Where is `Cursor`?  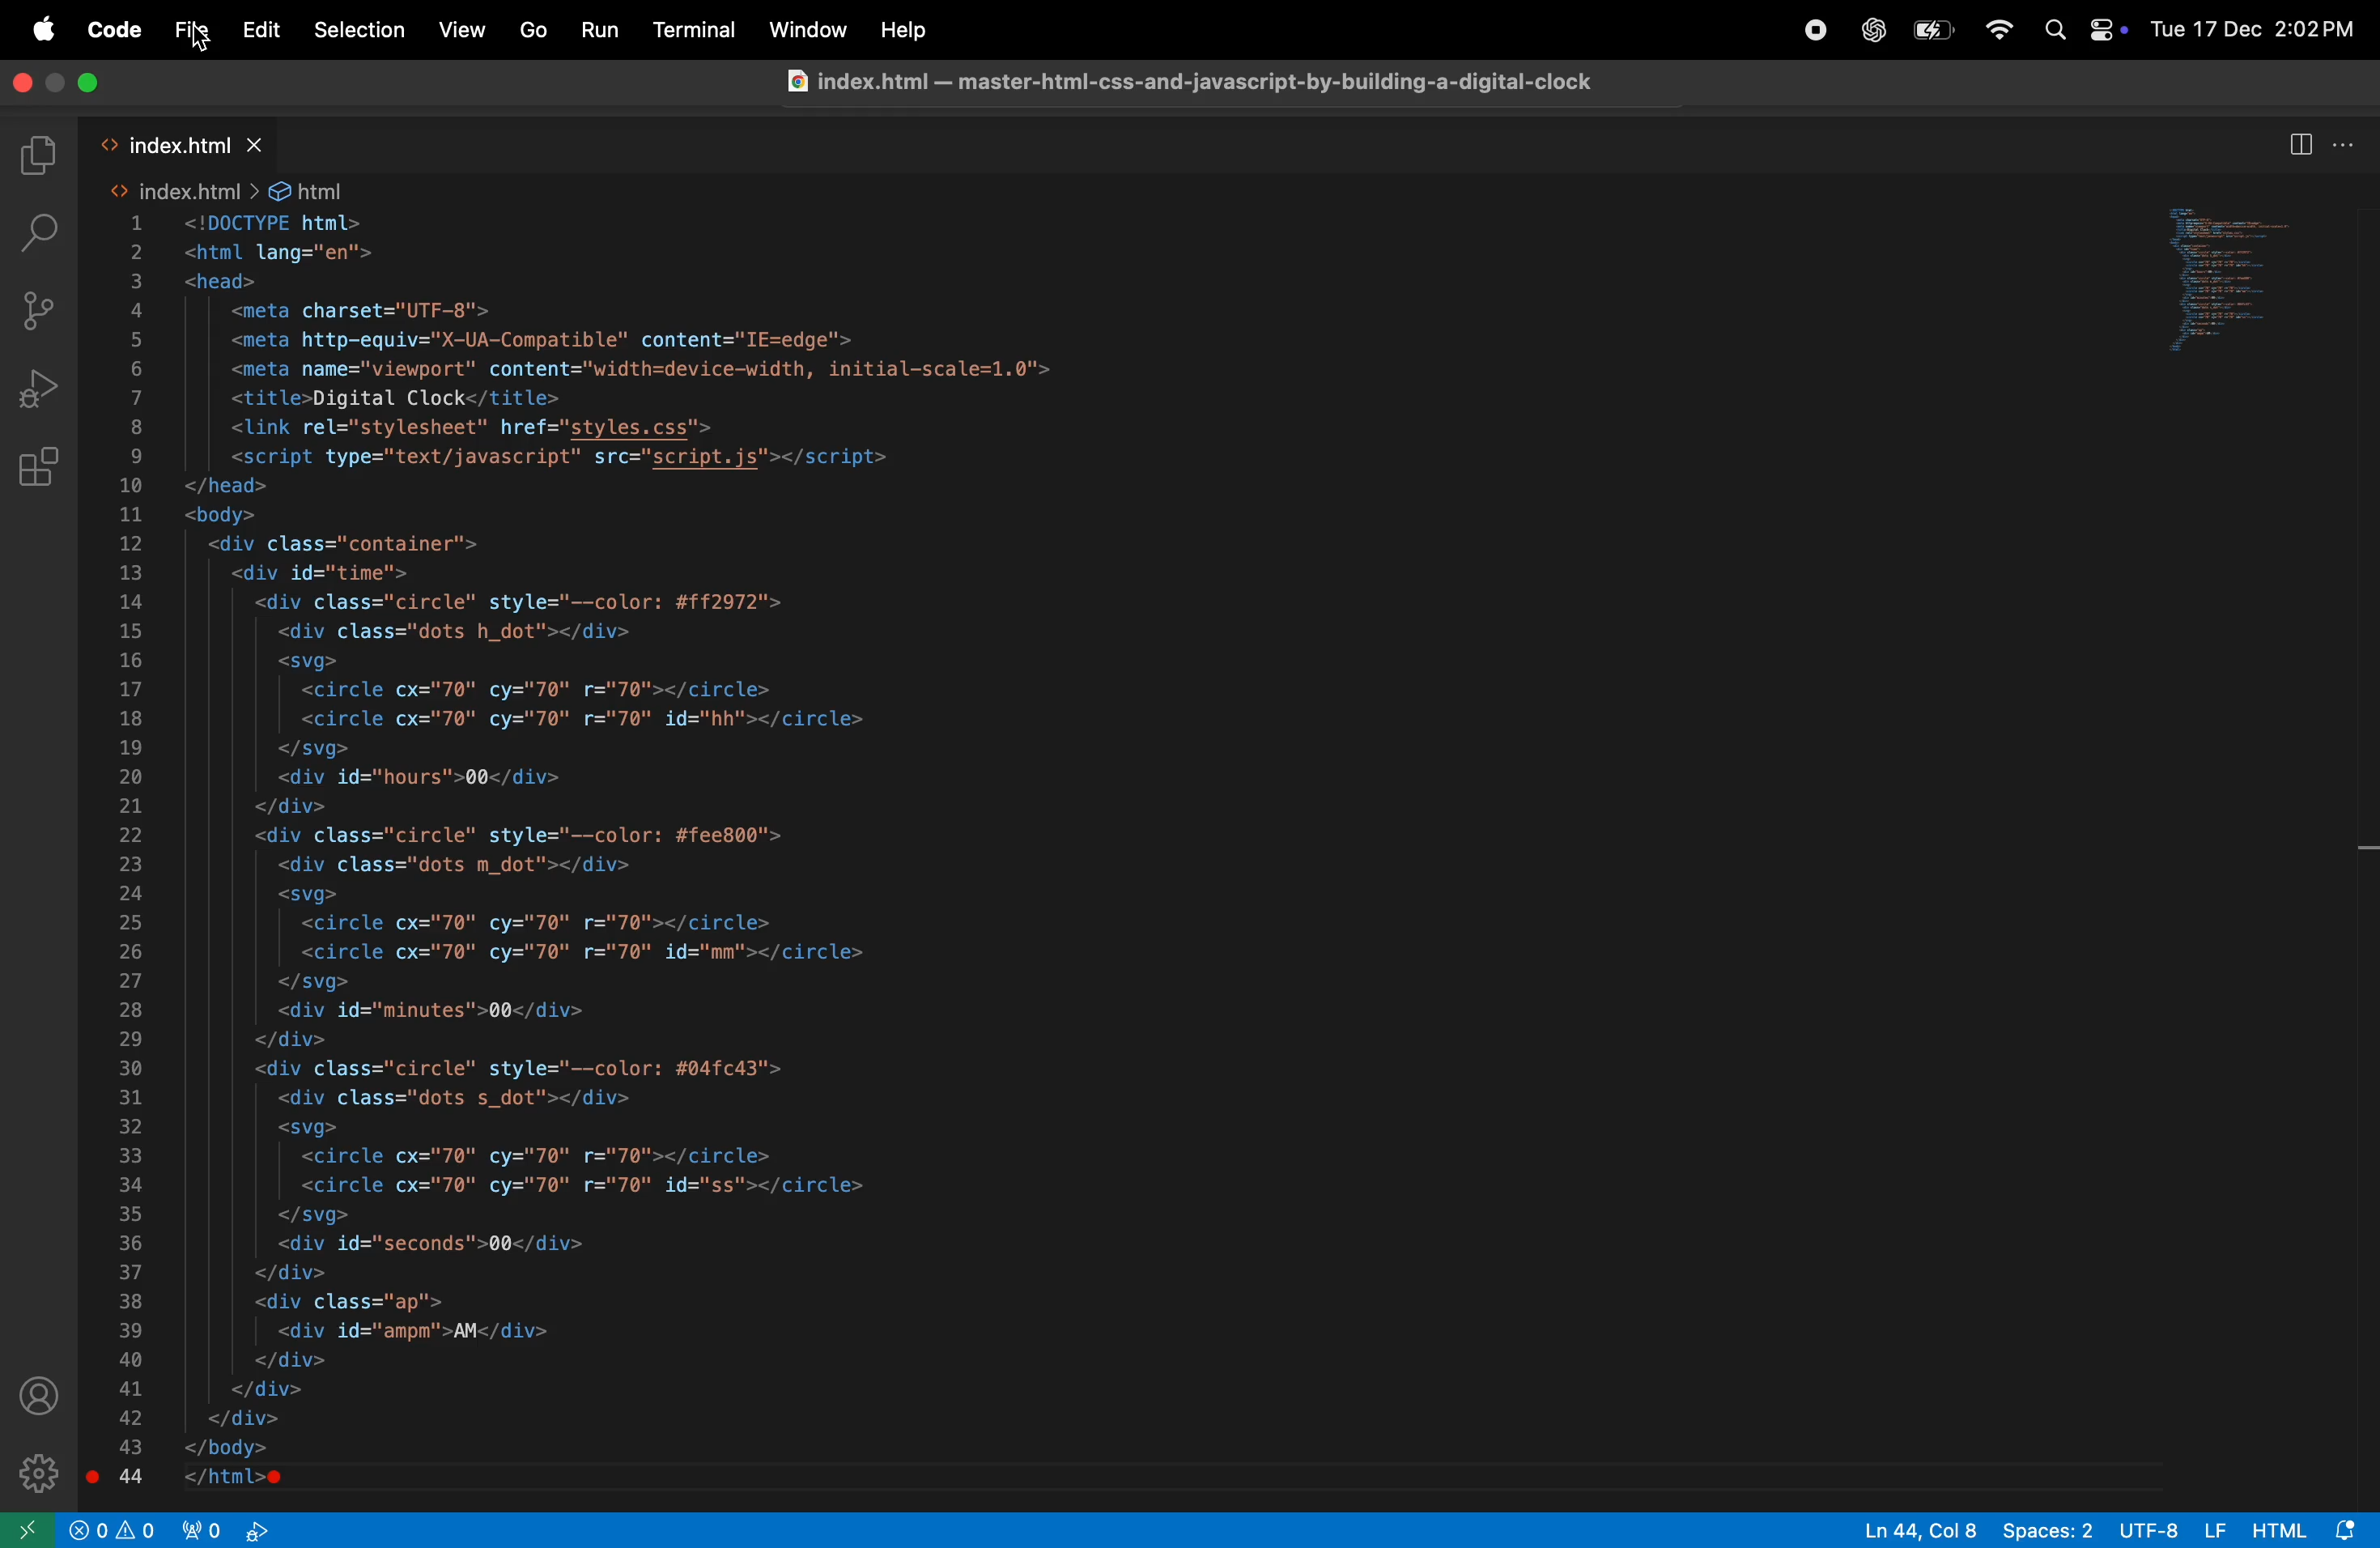 Cursor is located at coordinates (204, 46).